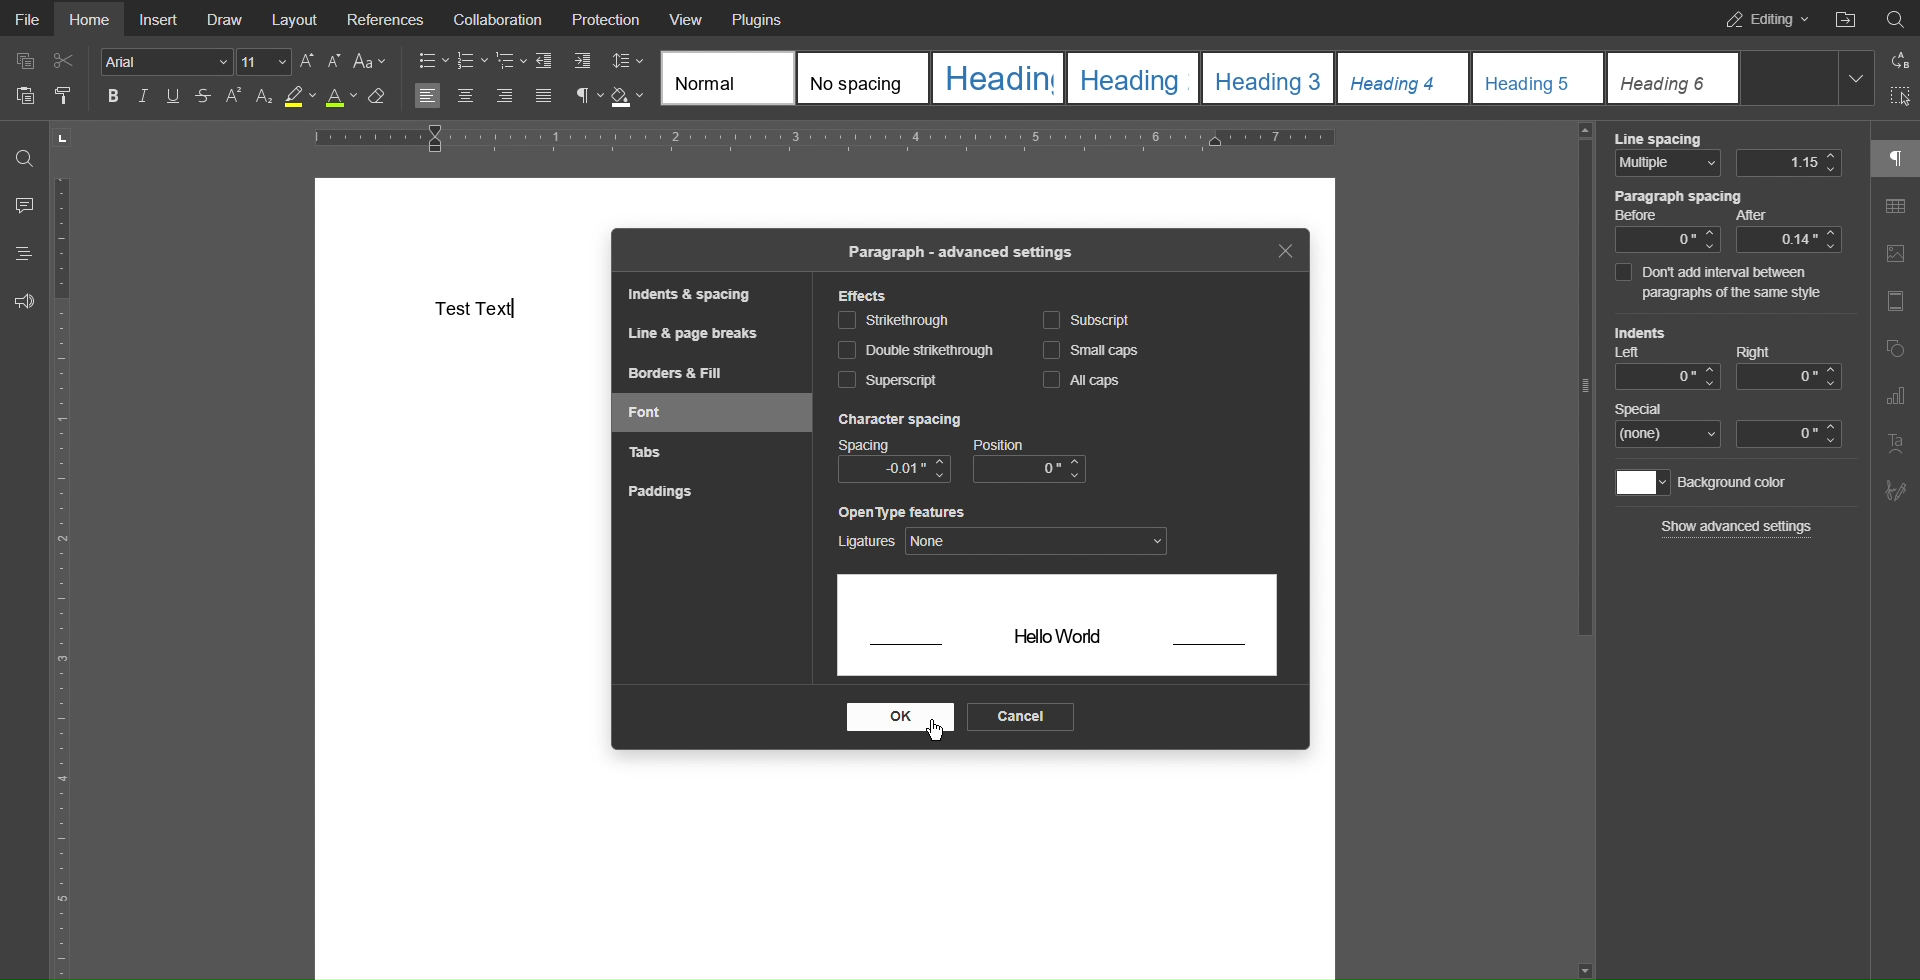 This screenshot has height=980, width=1920. Describe the element at coordinates (648, 412) in the screenshot. I see `Font` at that location.